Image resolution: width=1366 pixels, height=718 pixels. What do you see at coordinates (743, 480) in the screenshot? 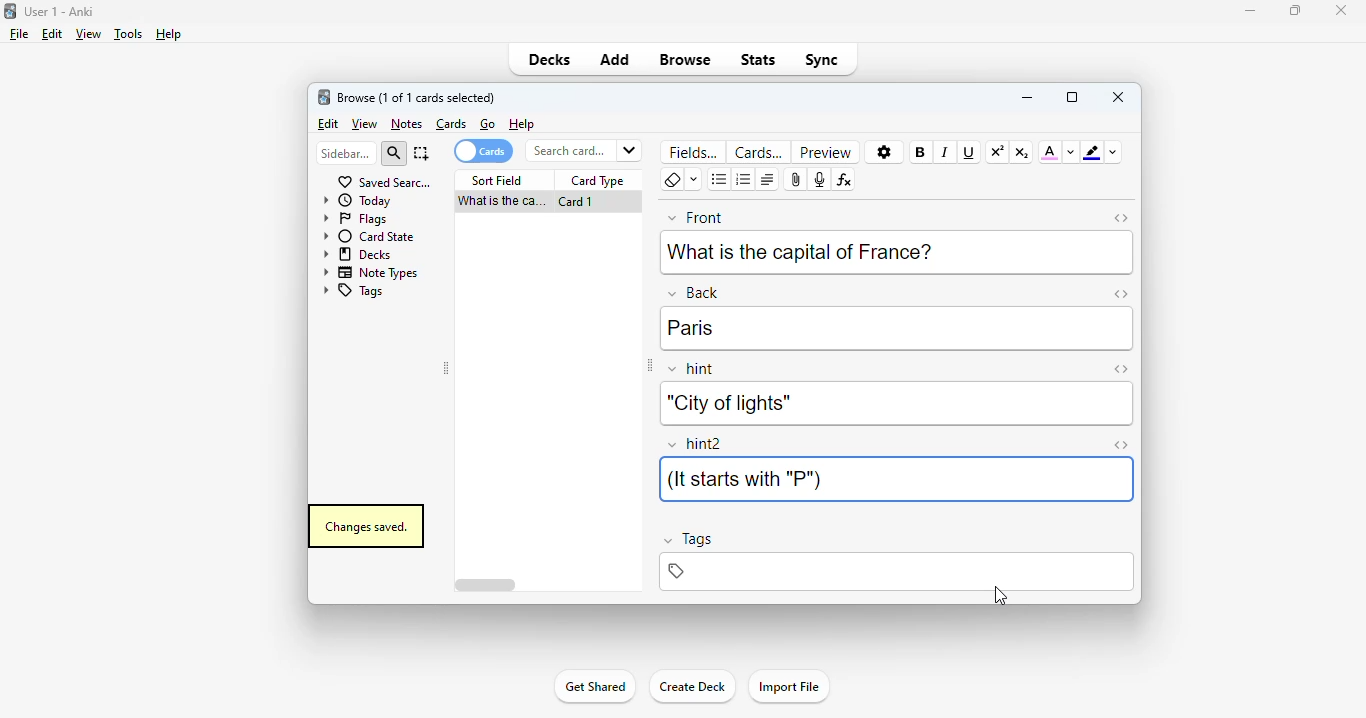
I see `(It starts with "P")` at bounding box center [743, 480].